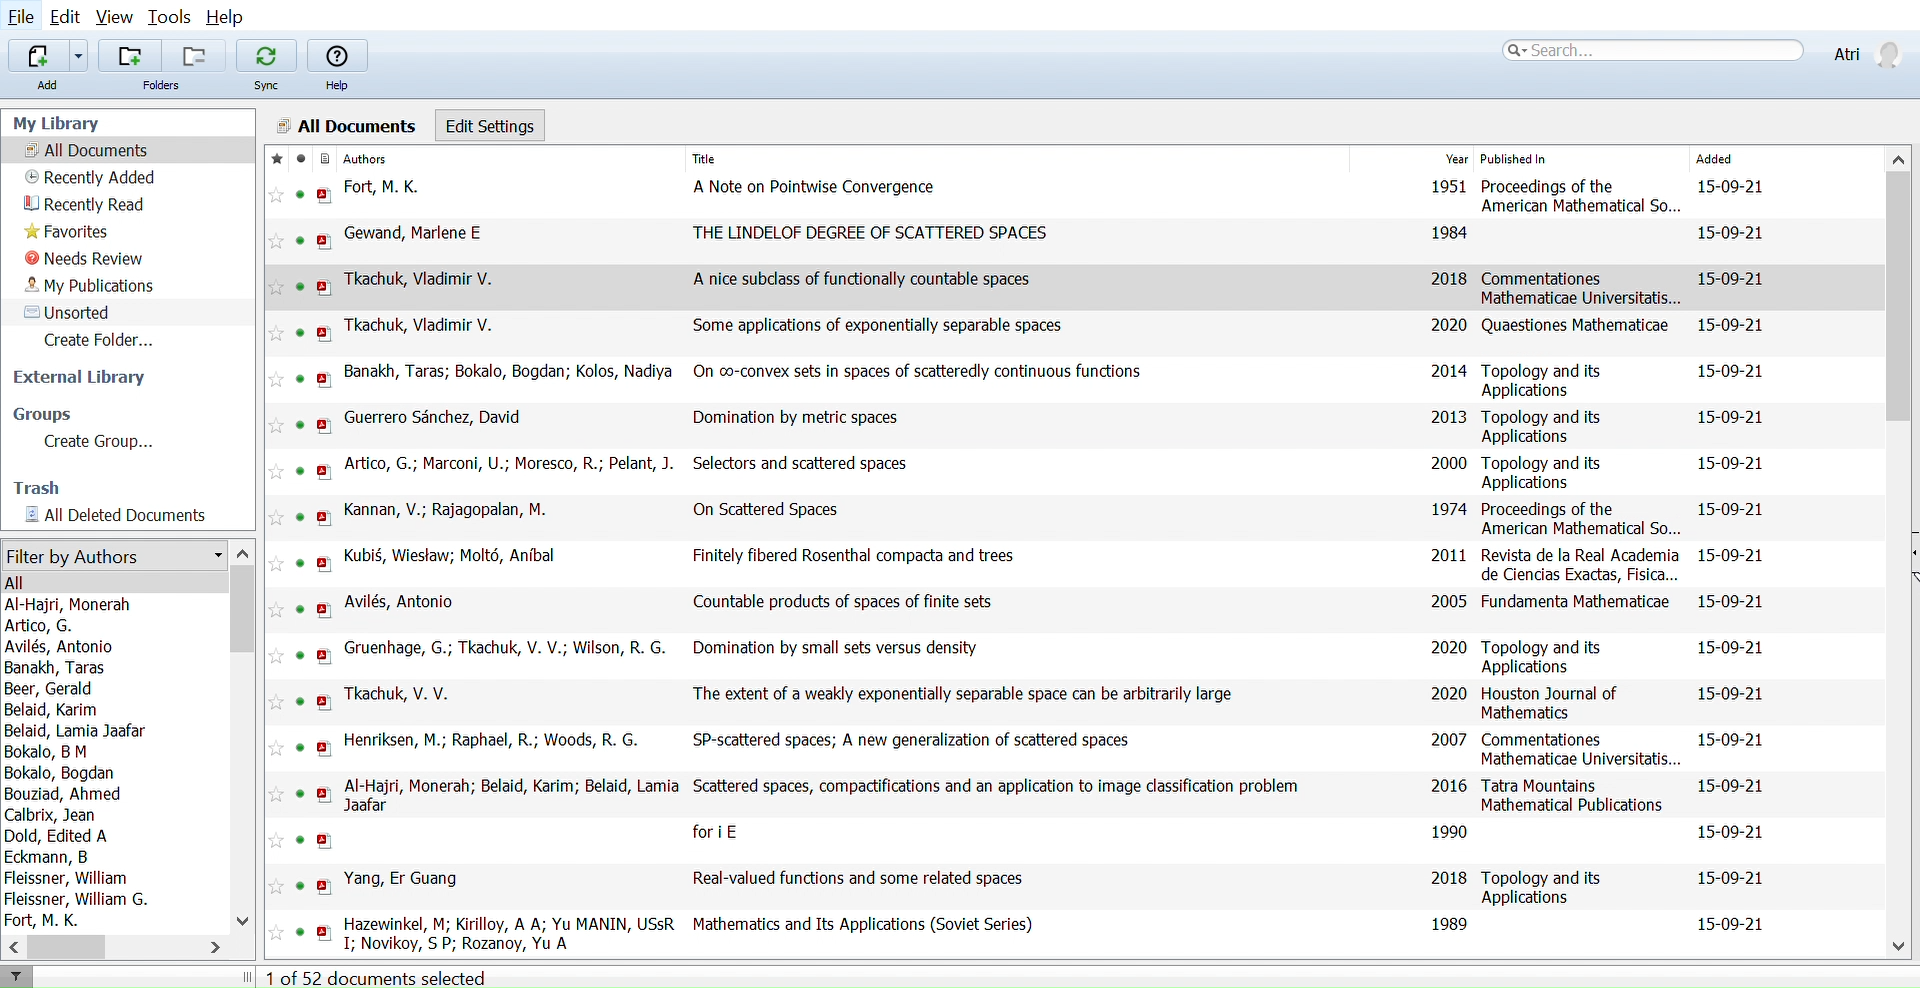 This screenshot has height=988, width=1920. What do you see at coordinates (323, 333) in the screenshot?
I see `open PDF` at bounding box center [323, 333].